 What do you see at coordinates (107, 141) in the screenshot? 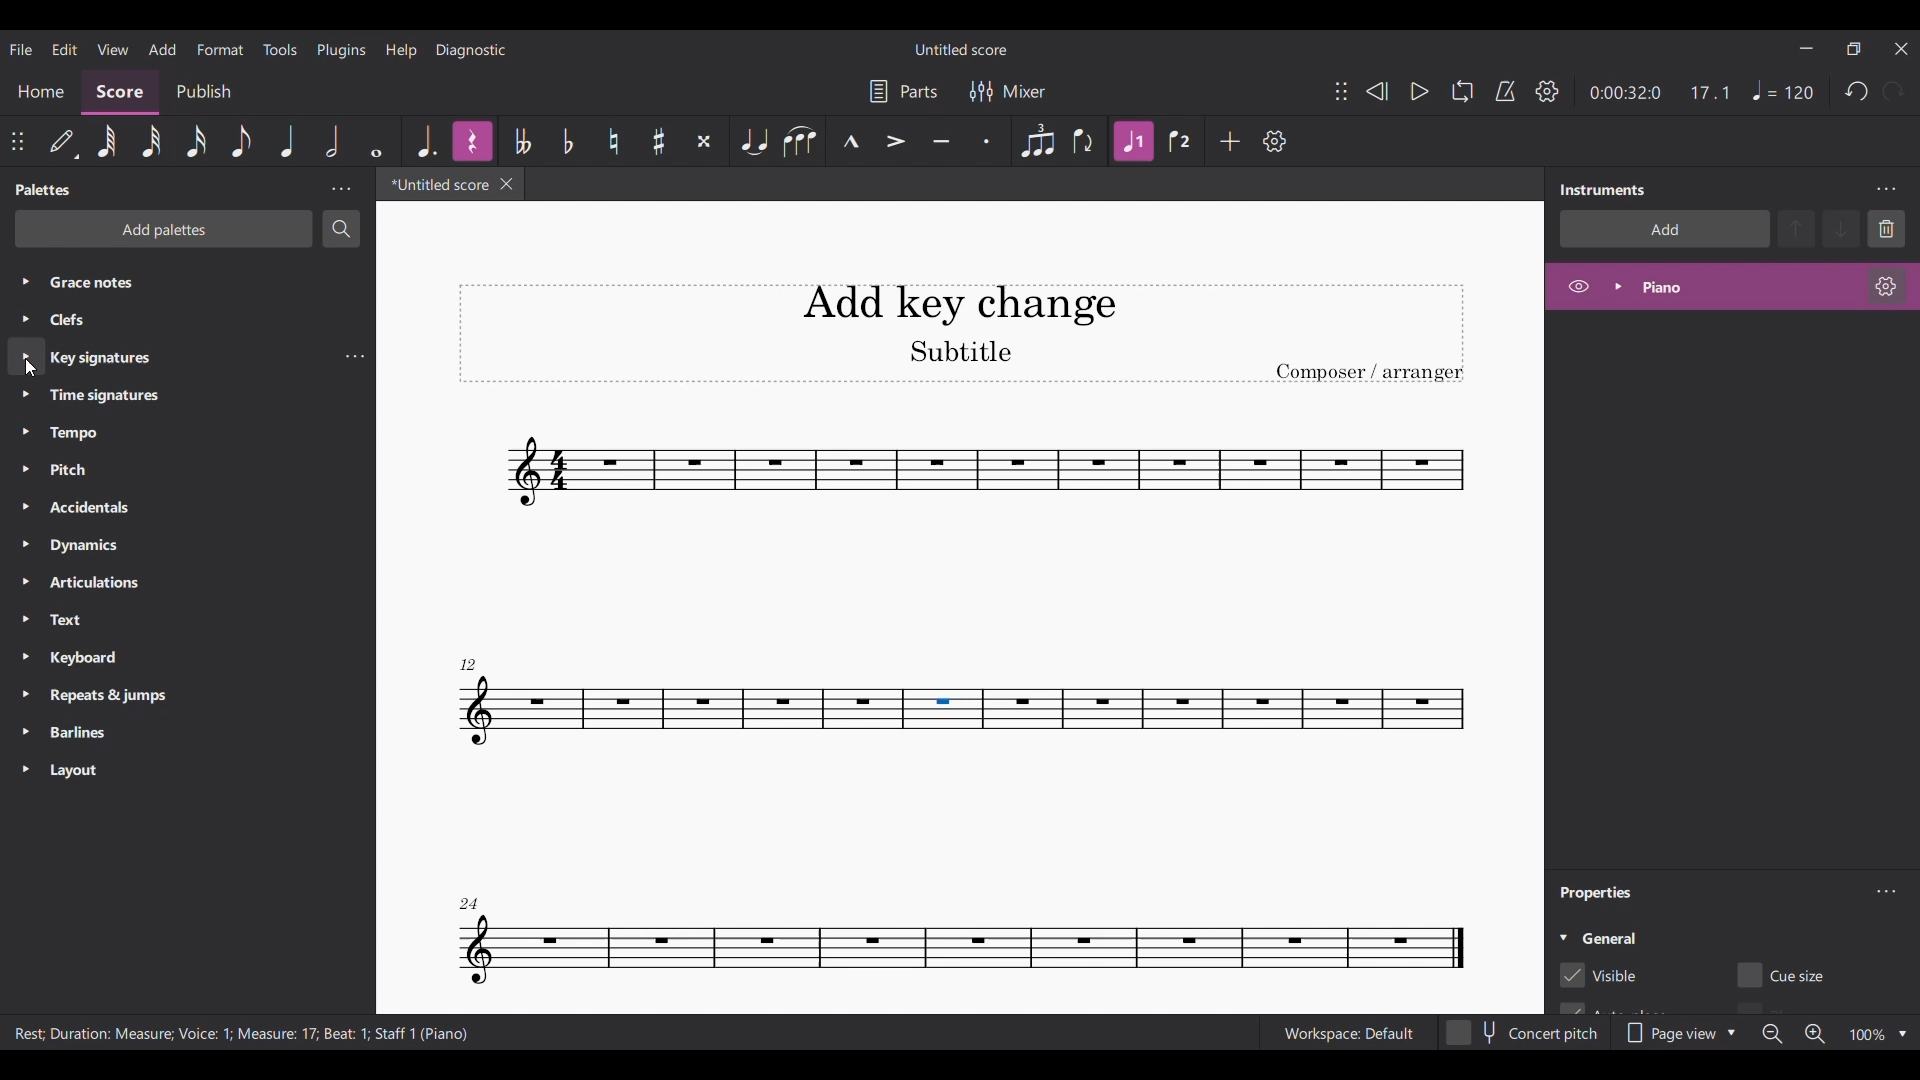
I see `64th note` at bounding box center [107, 141].